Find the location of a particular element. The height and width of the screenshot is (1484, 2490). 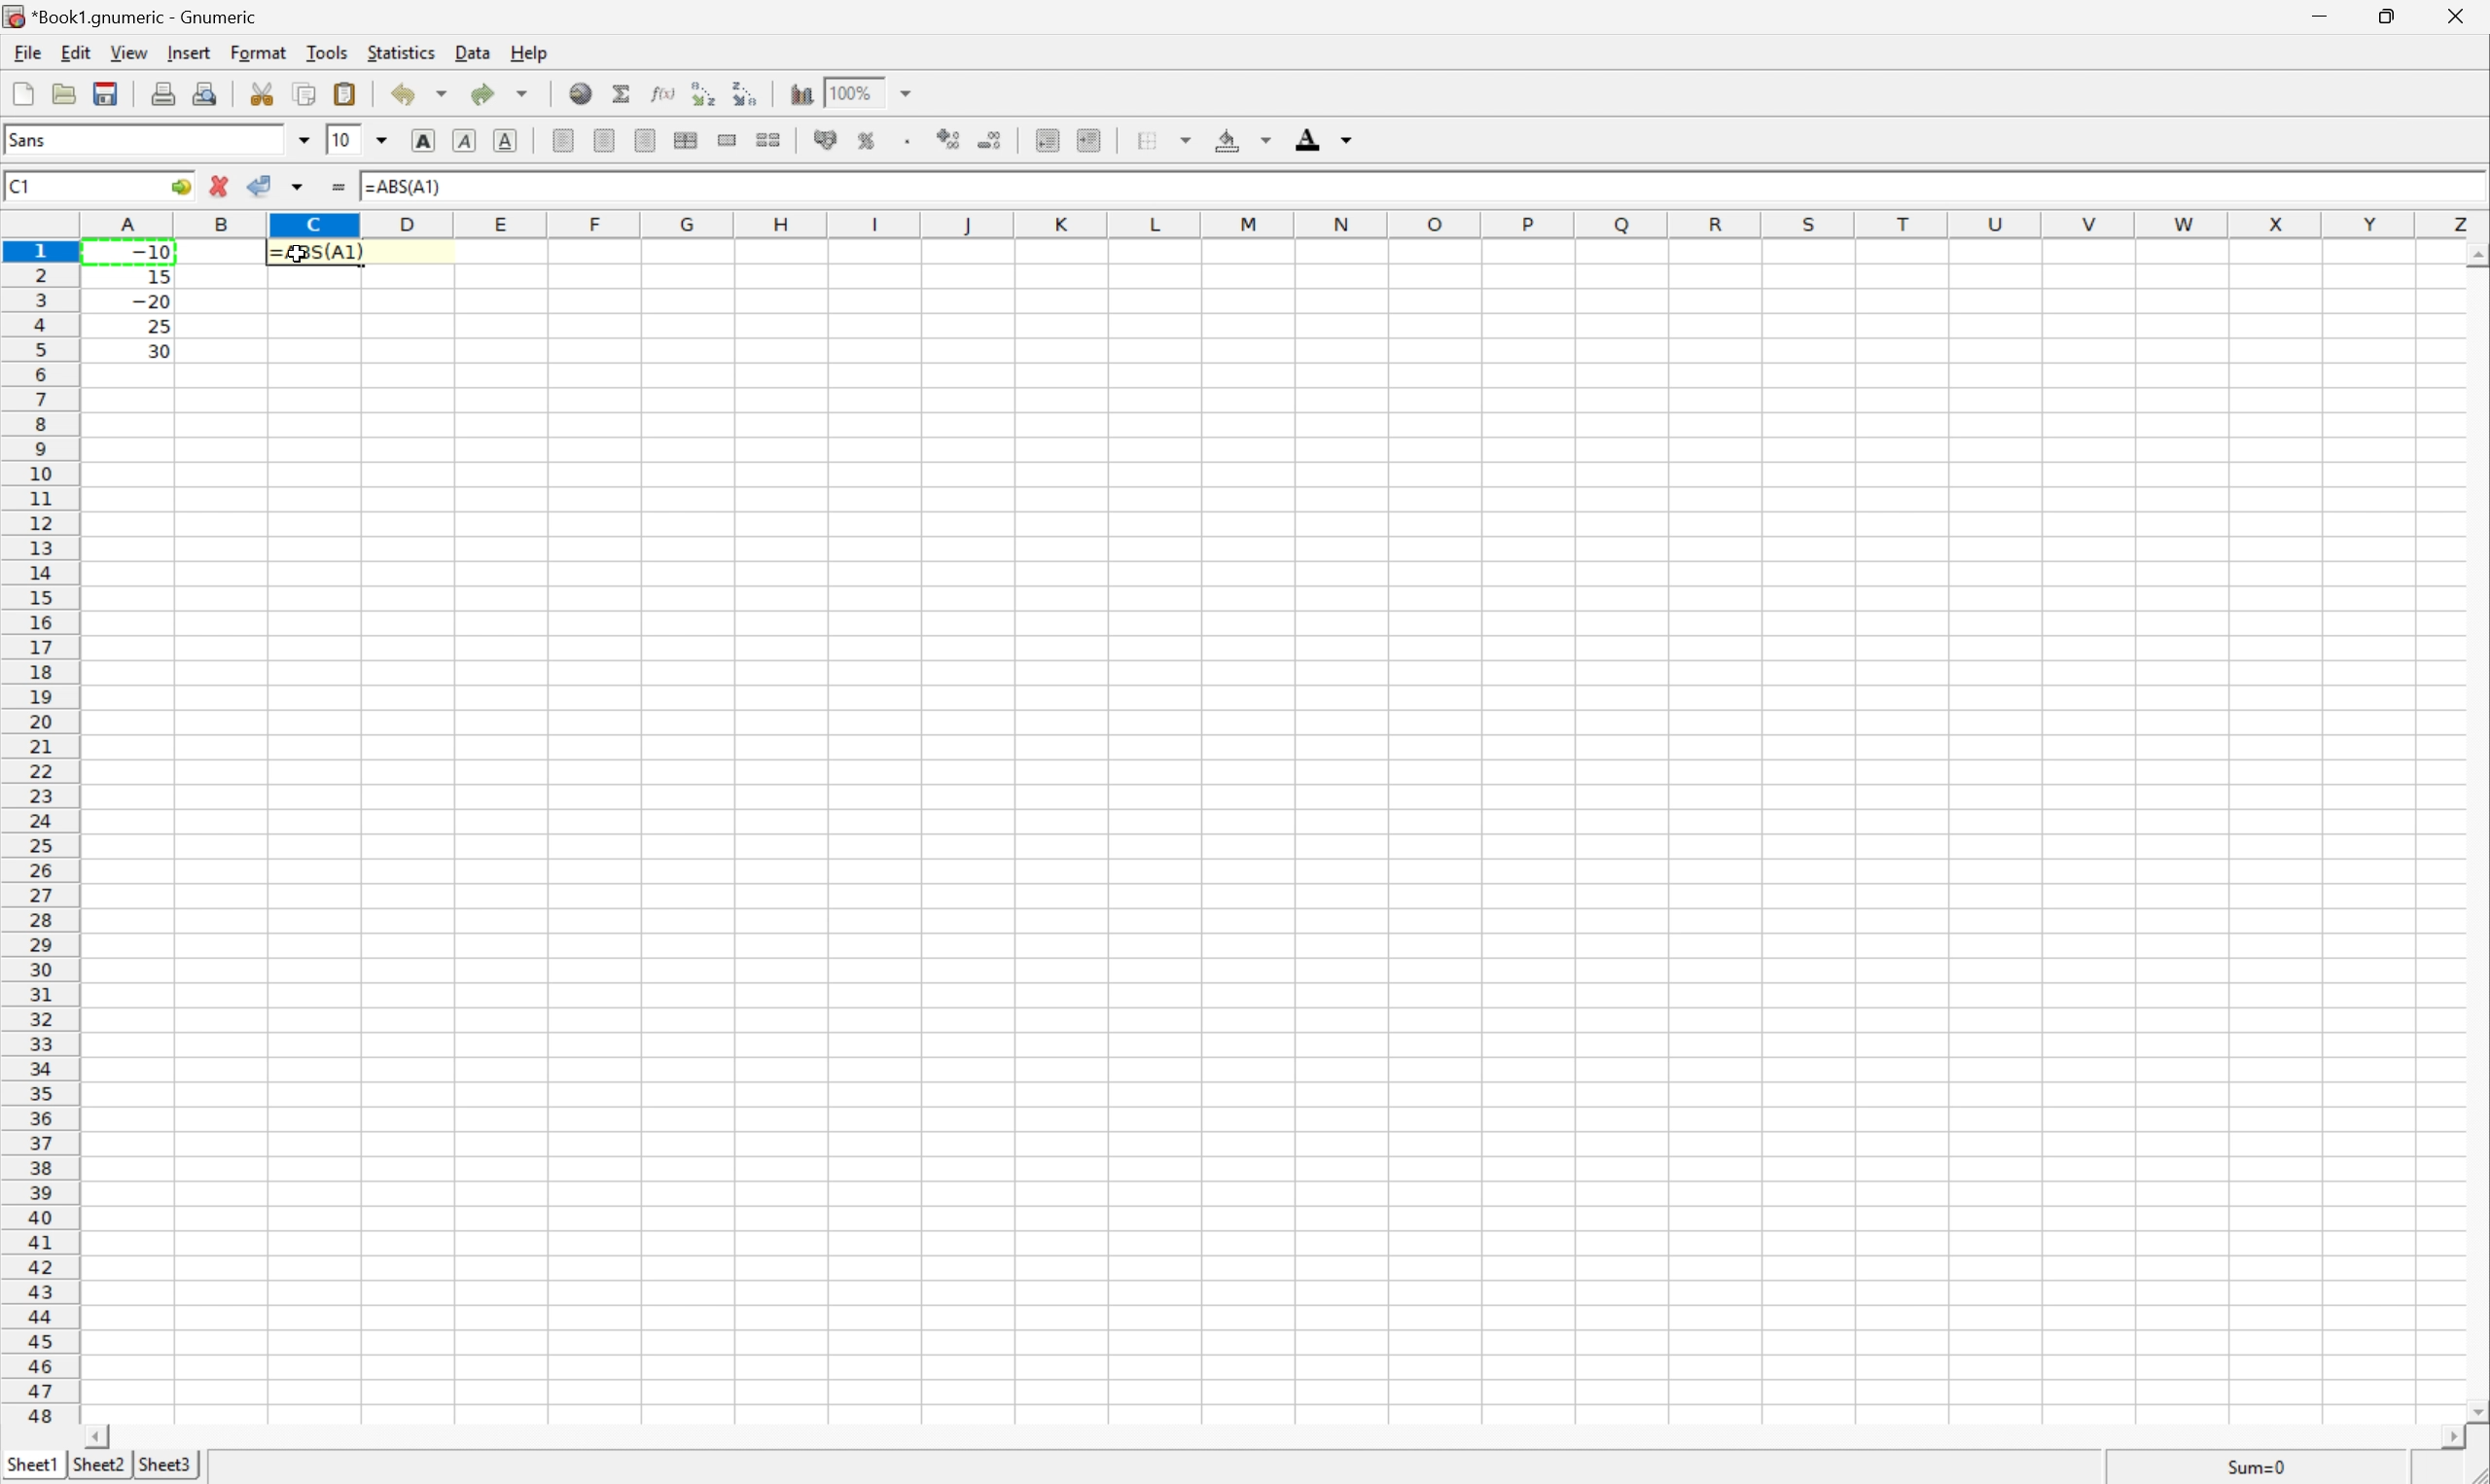

Dorp Down is located at coordinates (1348, 142).